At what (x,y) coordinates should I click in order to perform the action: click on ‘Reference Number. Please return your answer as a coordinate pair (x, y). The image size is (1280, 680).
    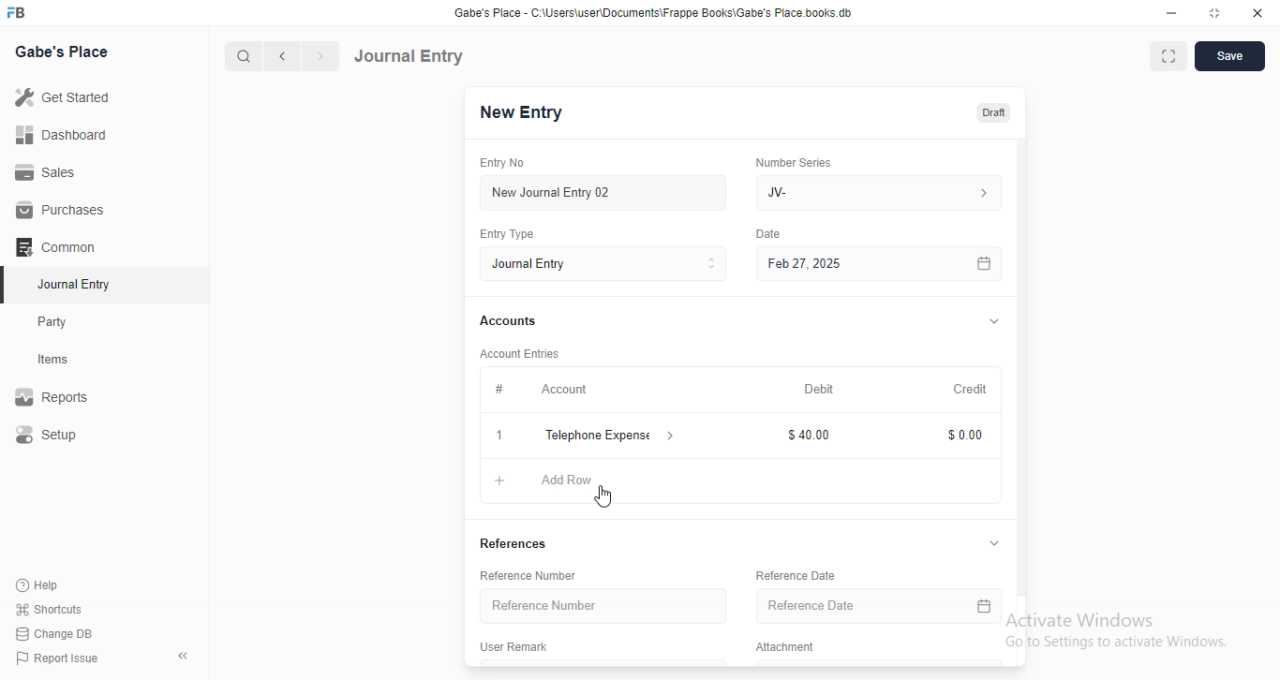
    Looking at the image, I should click on (599, 606).